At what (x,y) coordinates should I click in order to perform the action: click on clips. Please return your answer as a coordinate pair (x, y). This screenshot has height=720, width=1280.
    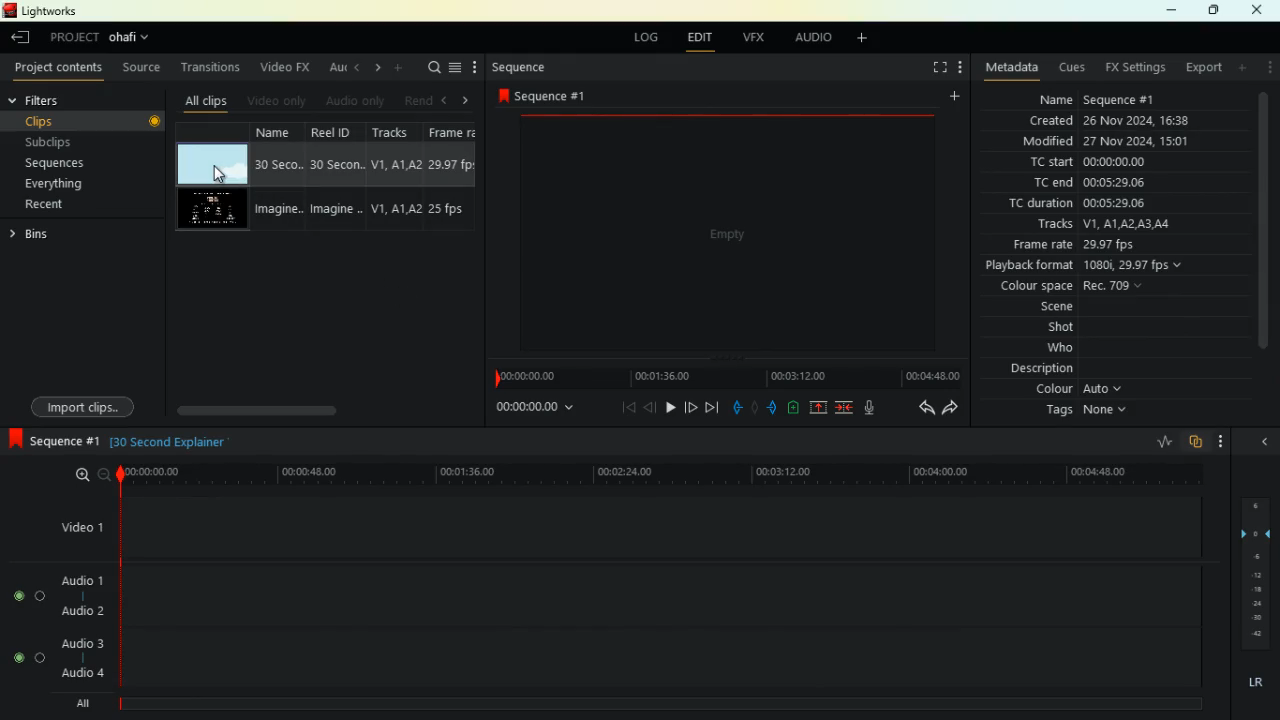
    Looking at the image, I should click on (82, 120).